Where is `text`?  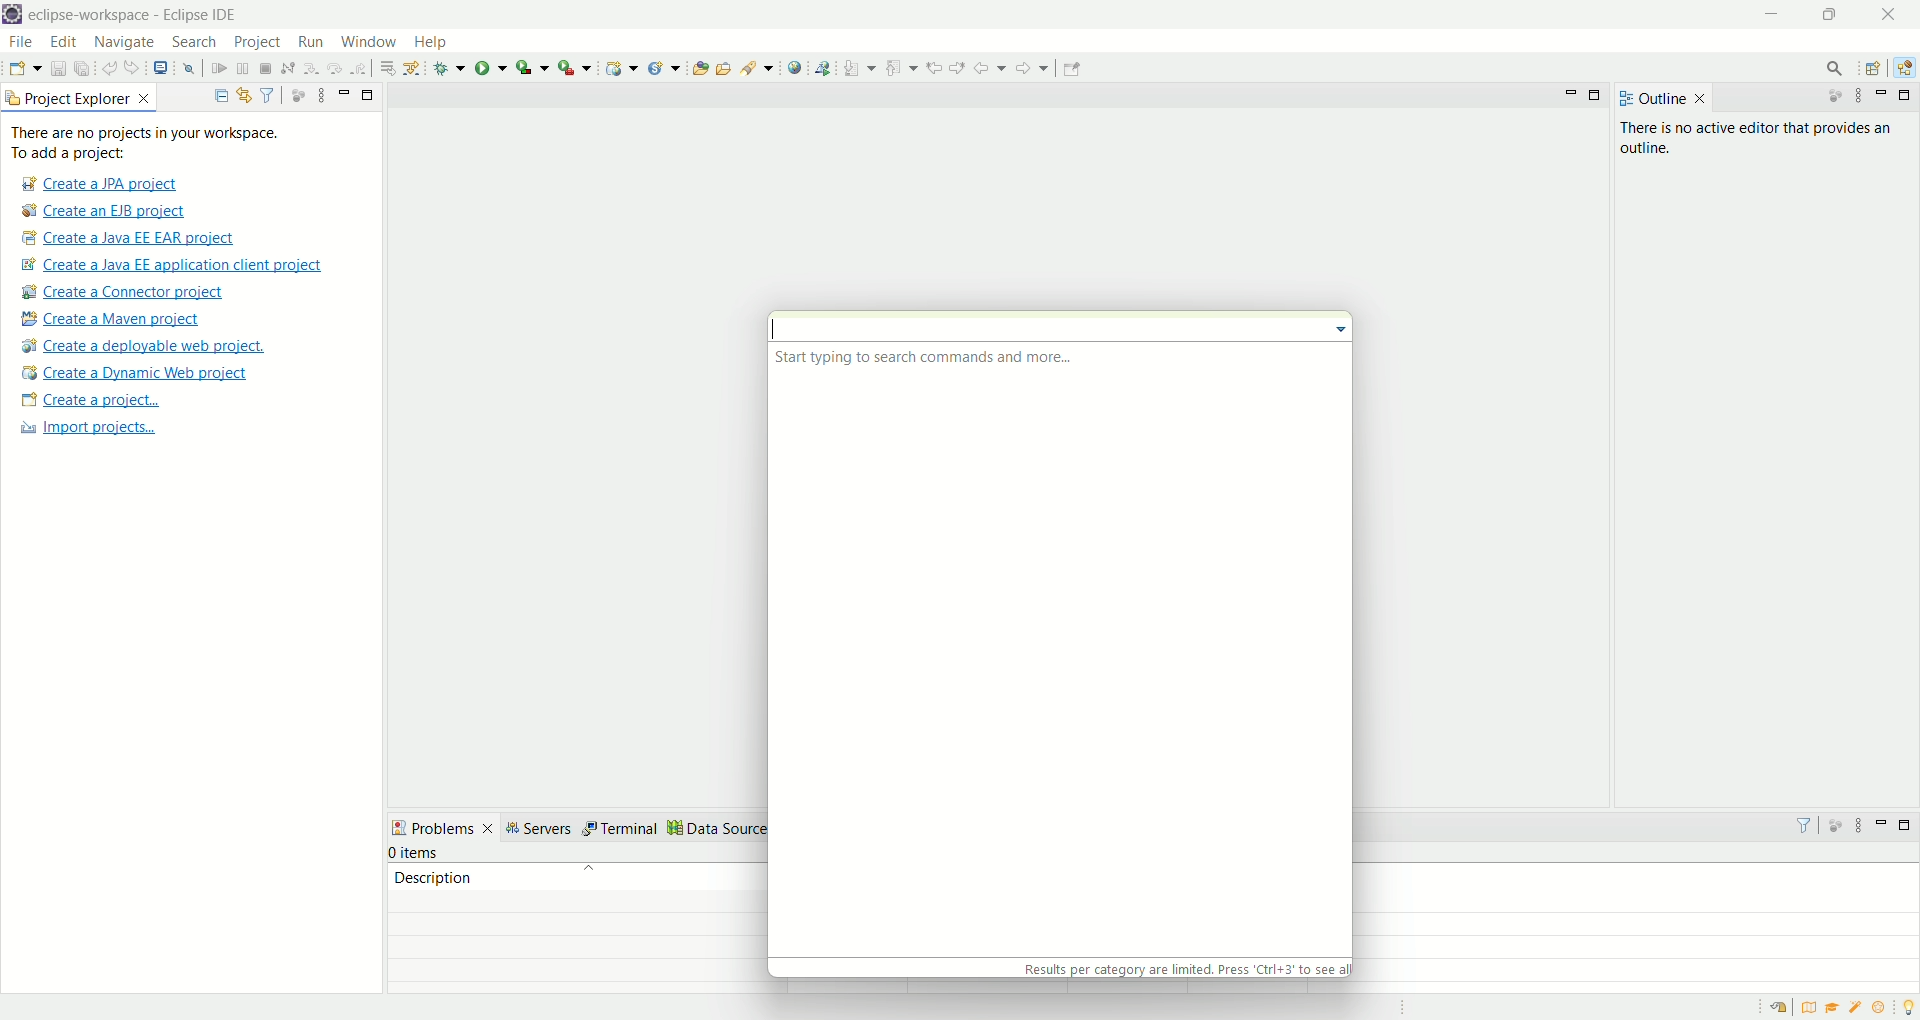 text is located at coordinates (1758, 137).